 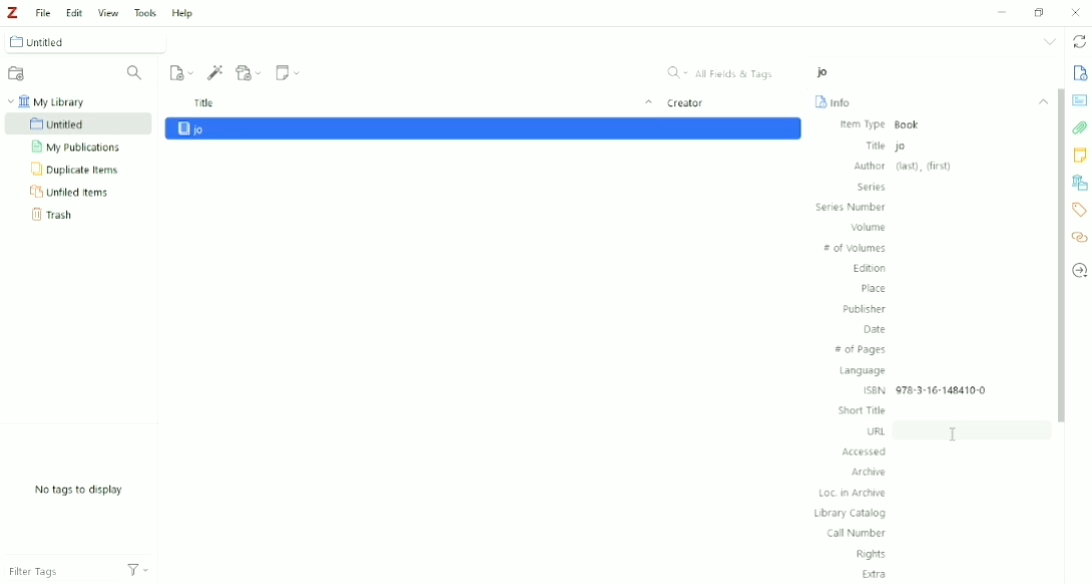 I want to click on jo, so click(x=822, y=72).